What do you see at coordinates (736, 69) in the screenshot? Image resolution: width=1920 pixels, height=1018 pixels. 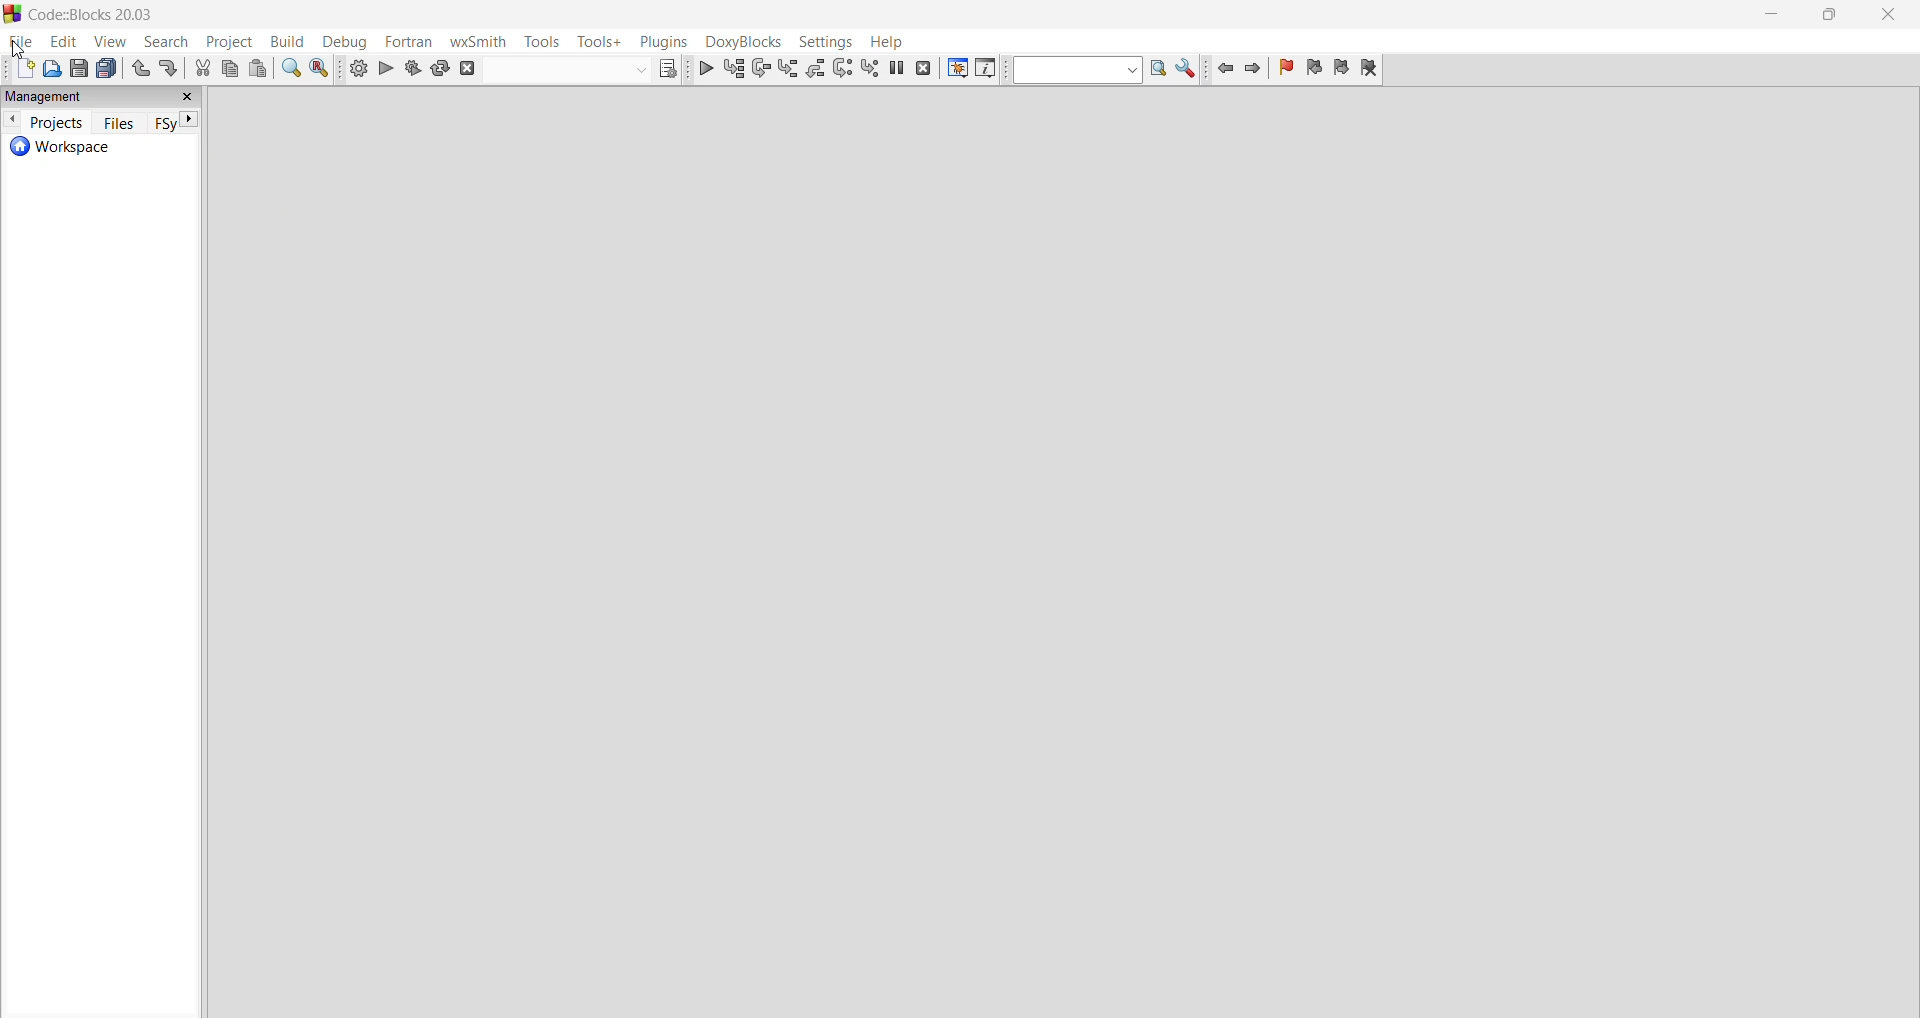 I see `run to ursor` at bounding box center [736, 69].